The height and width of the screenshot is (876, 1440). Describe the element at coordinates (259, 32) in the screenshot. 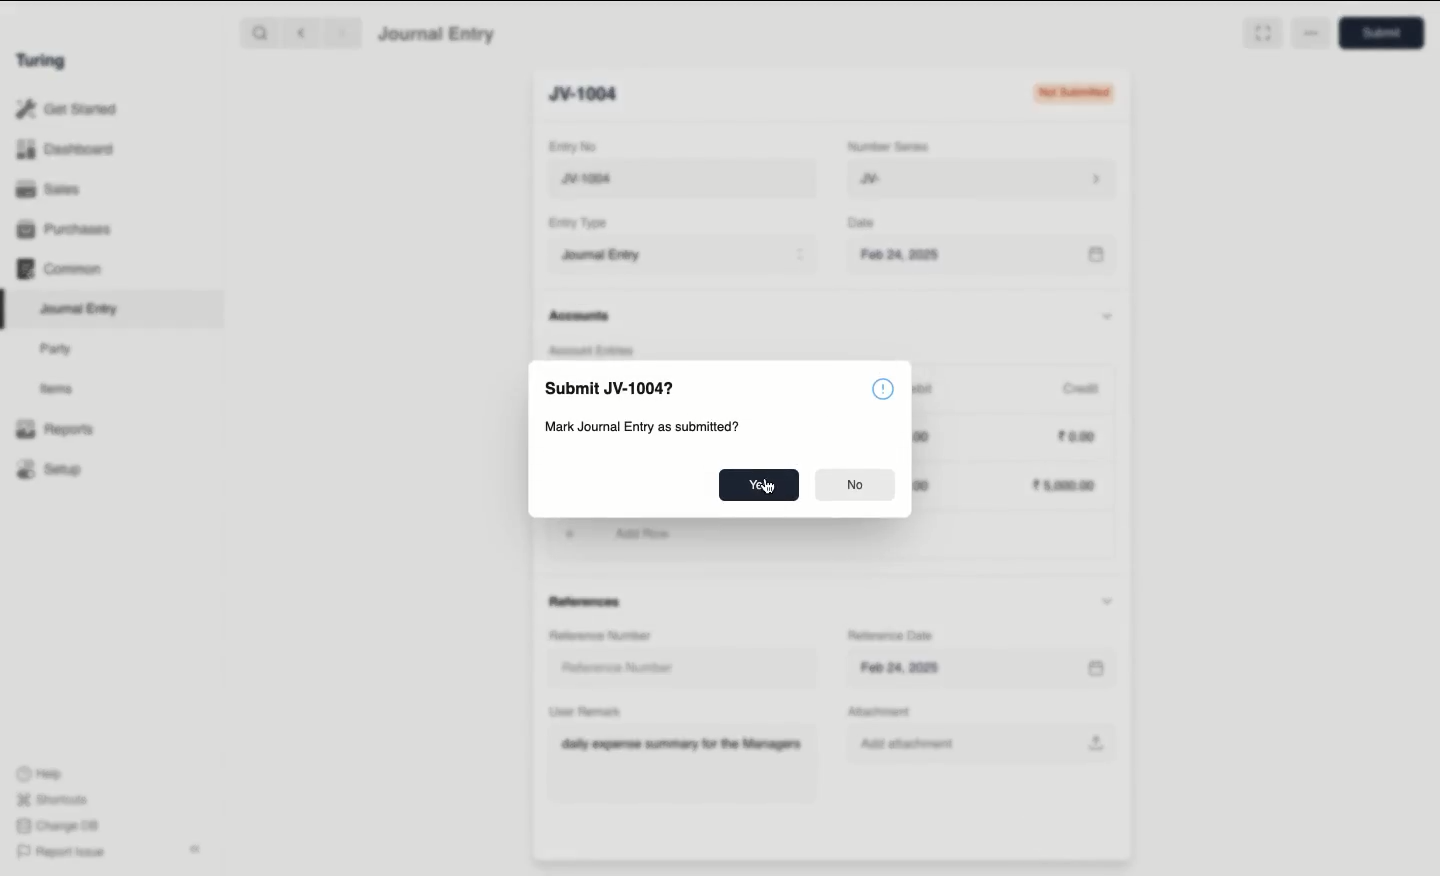

I see `Search` at that location.